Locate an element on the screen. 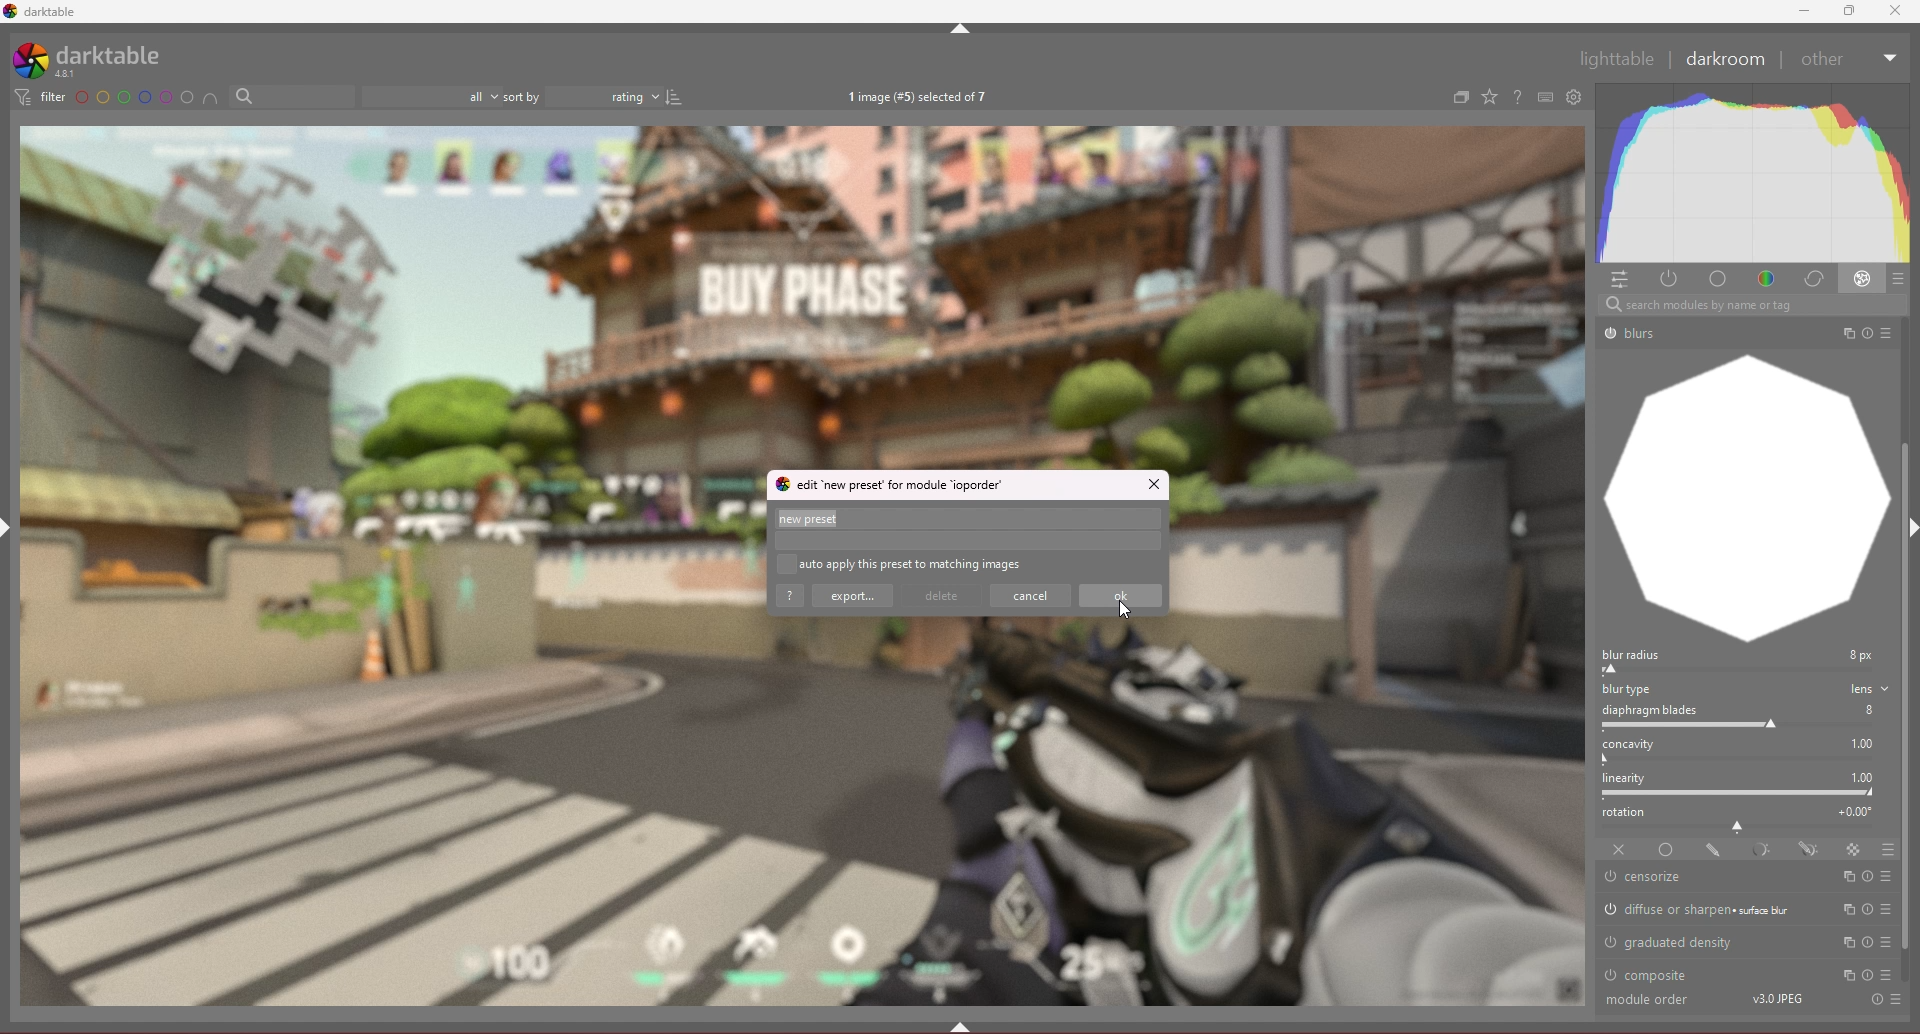 The width and height of the screenshot is (1920, 1034). diaphragm blades is located at coordinates (1744, 717).